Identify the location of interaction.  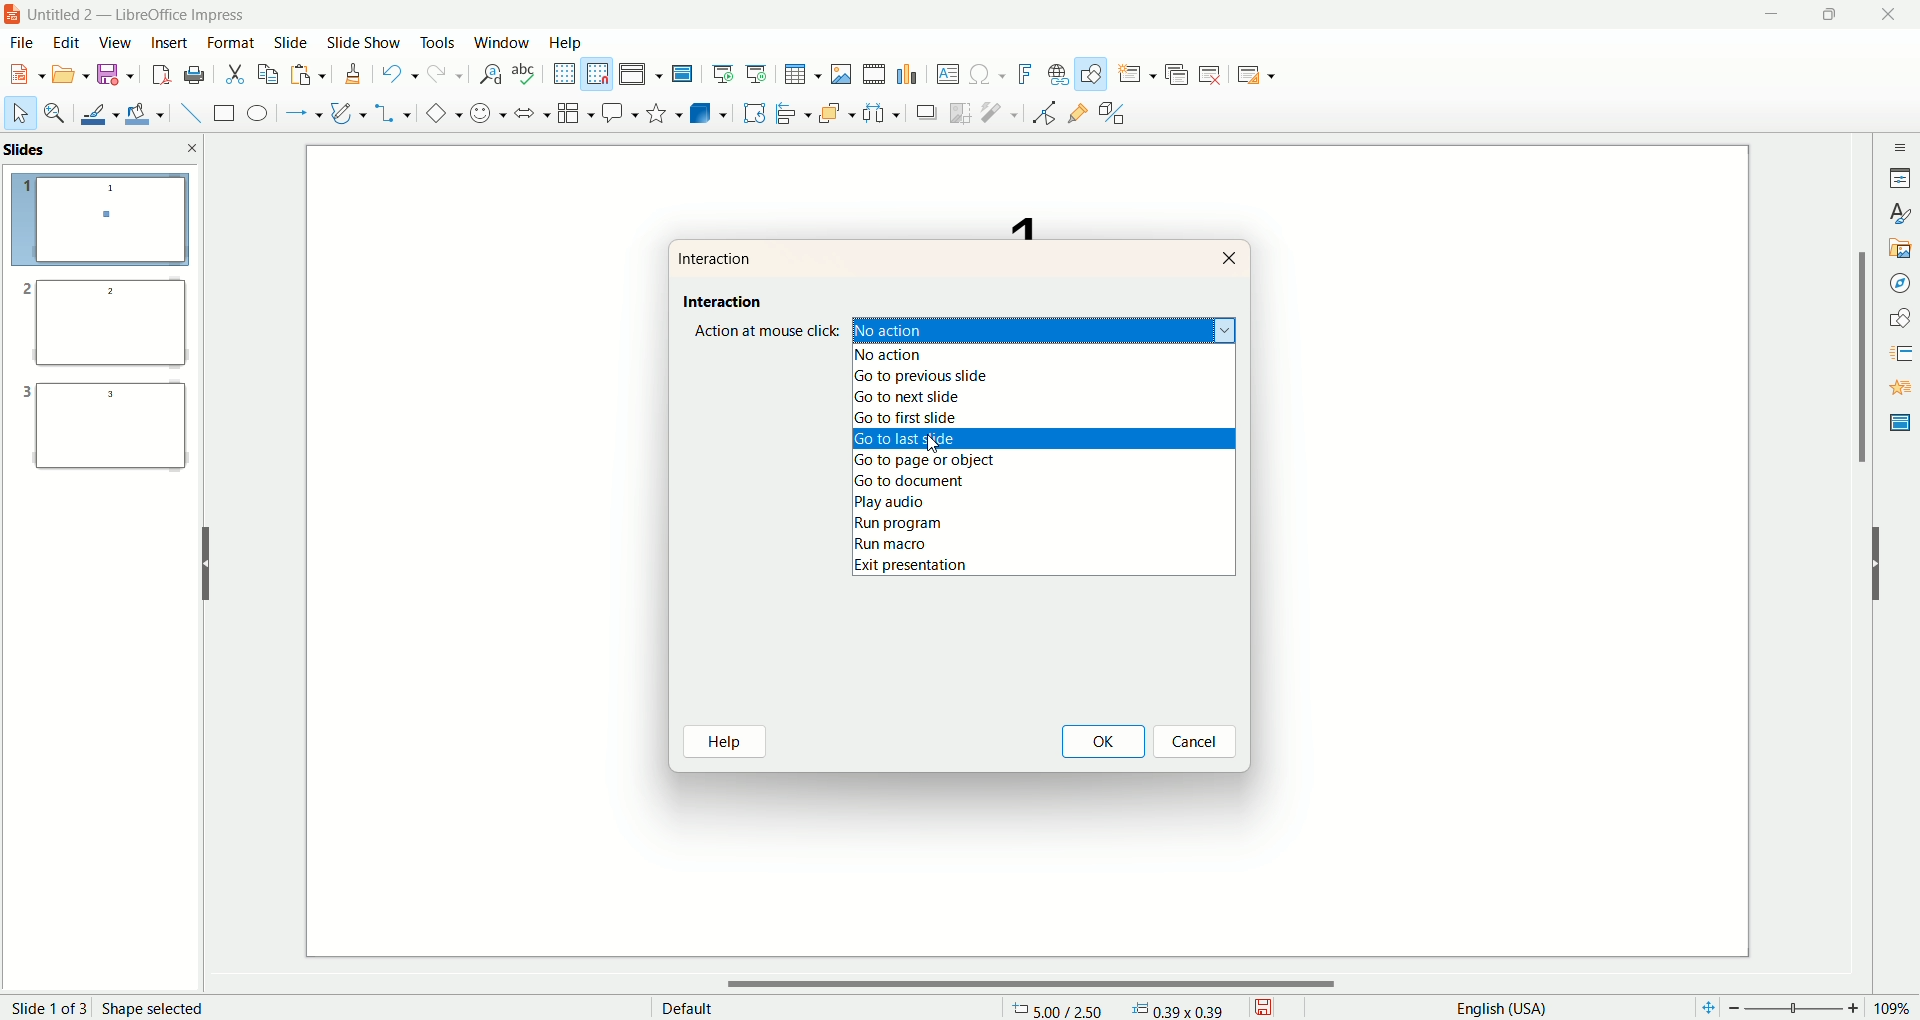
(719, 299).